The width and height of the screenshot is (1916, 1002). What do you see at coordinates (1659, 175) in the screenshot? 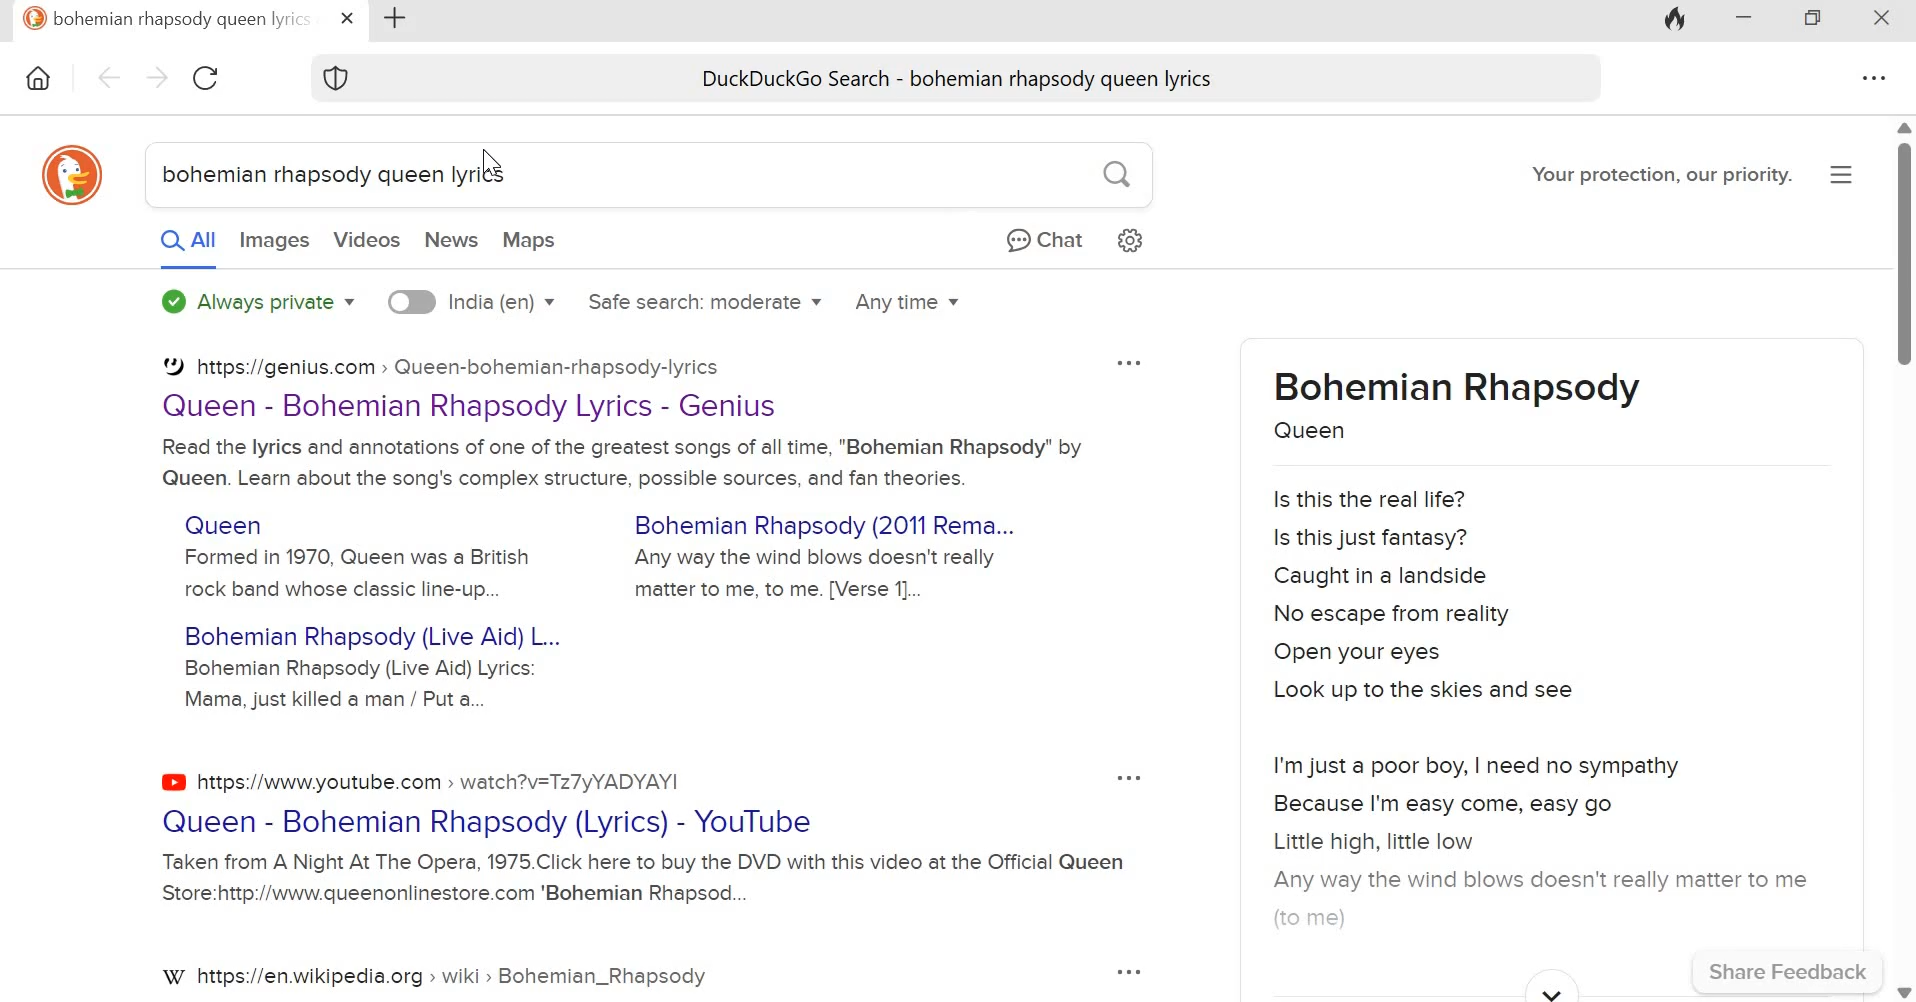
I see `Your protection, our priority.` at bounding box center [1659, 175].